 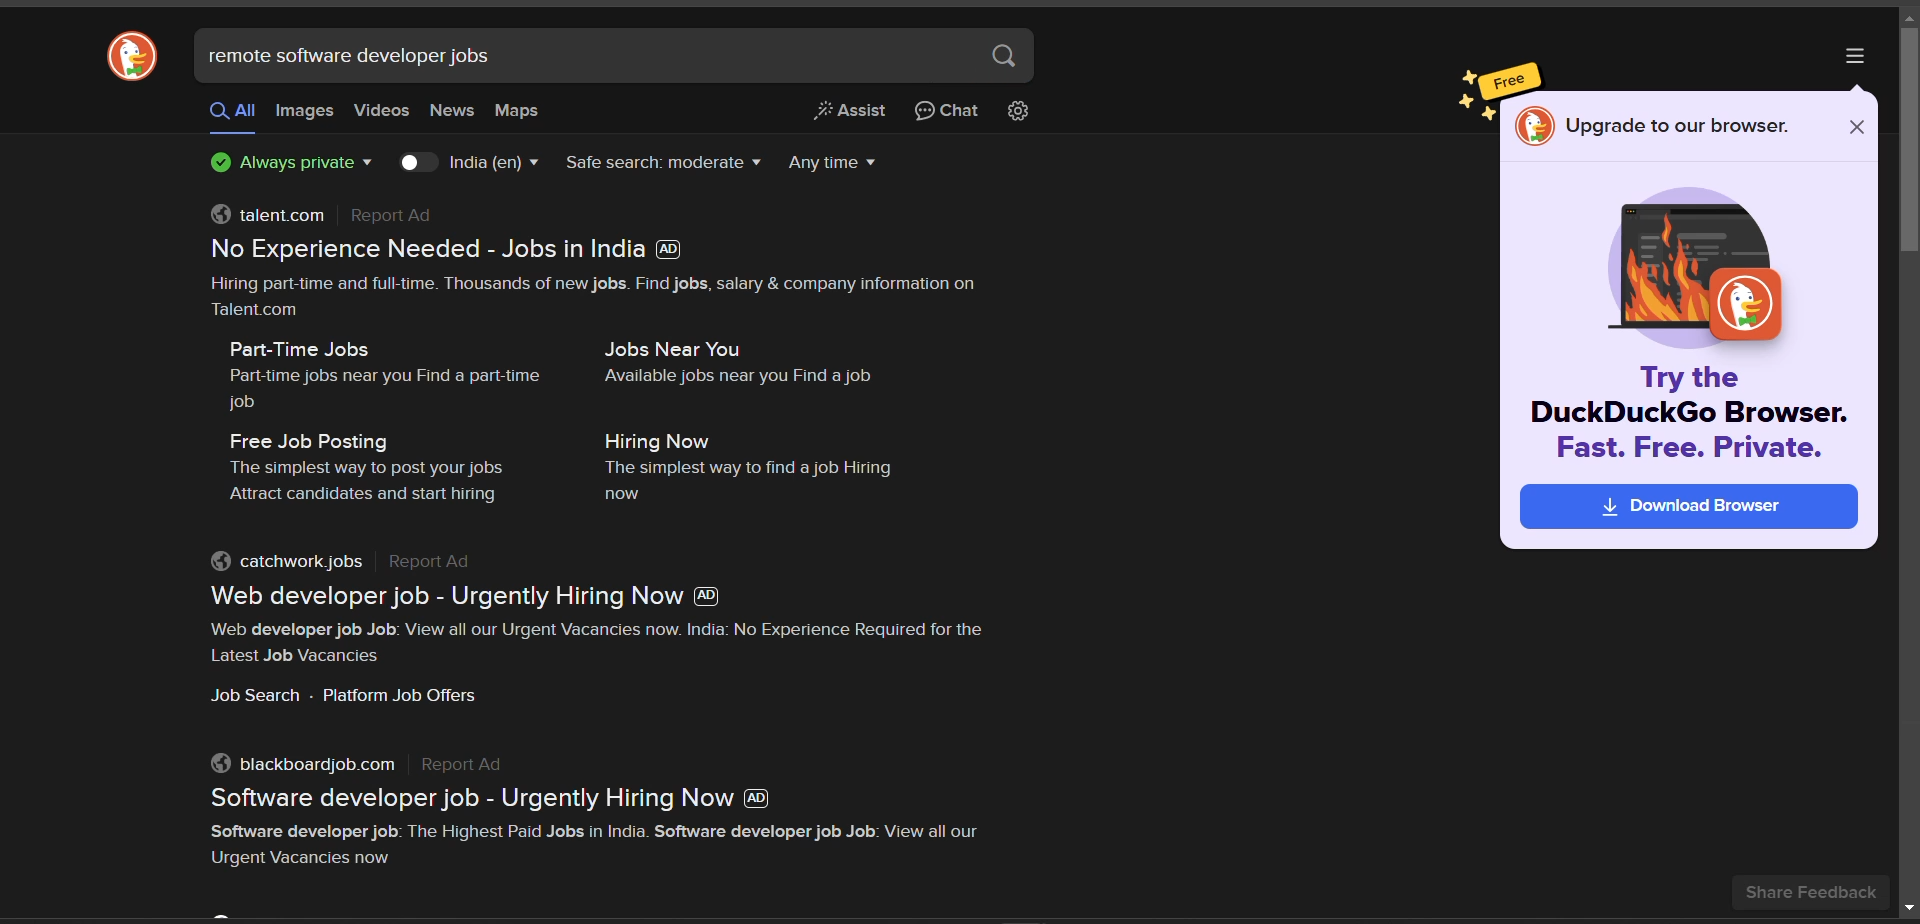 I want to click on No Experience Needed - Jobs in India, so click(x=450, y=251).